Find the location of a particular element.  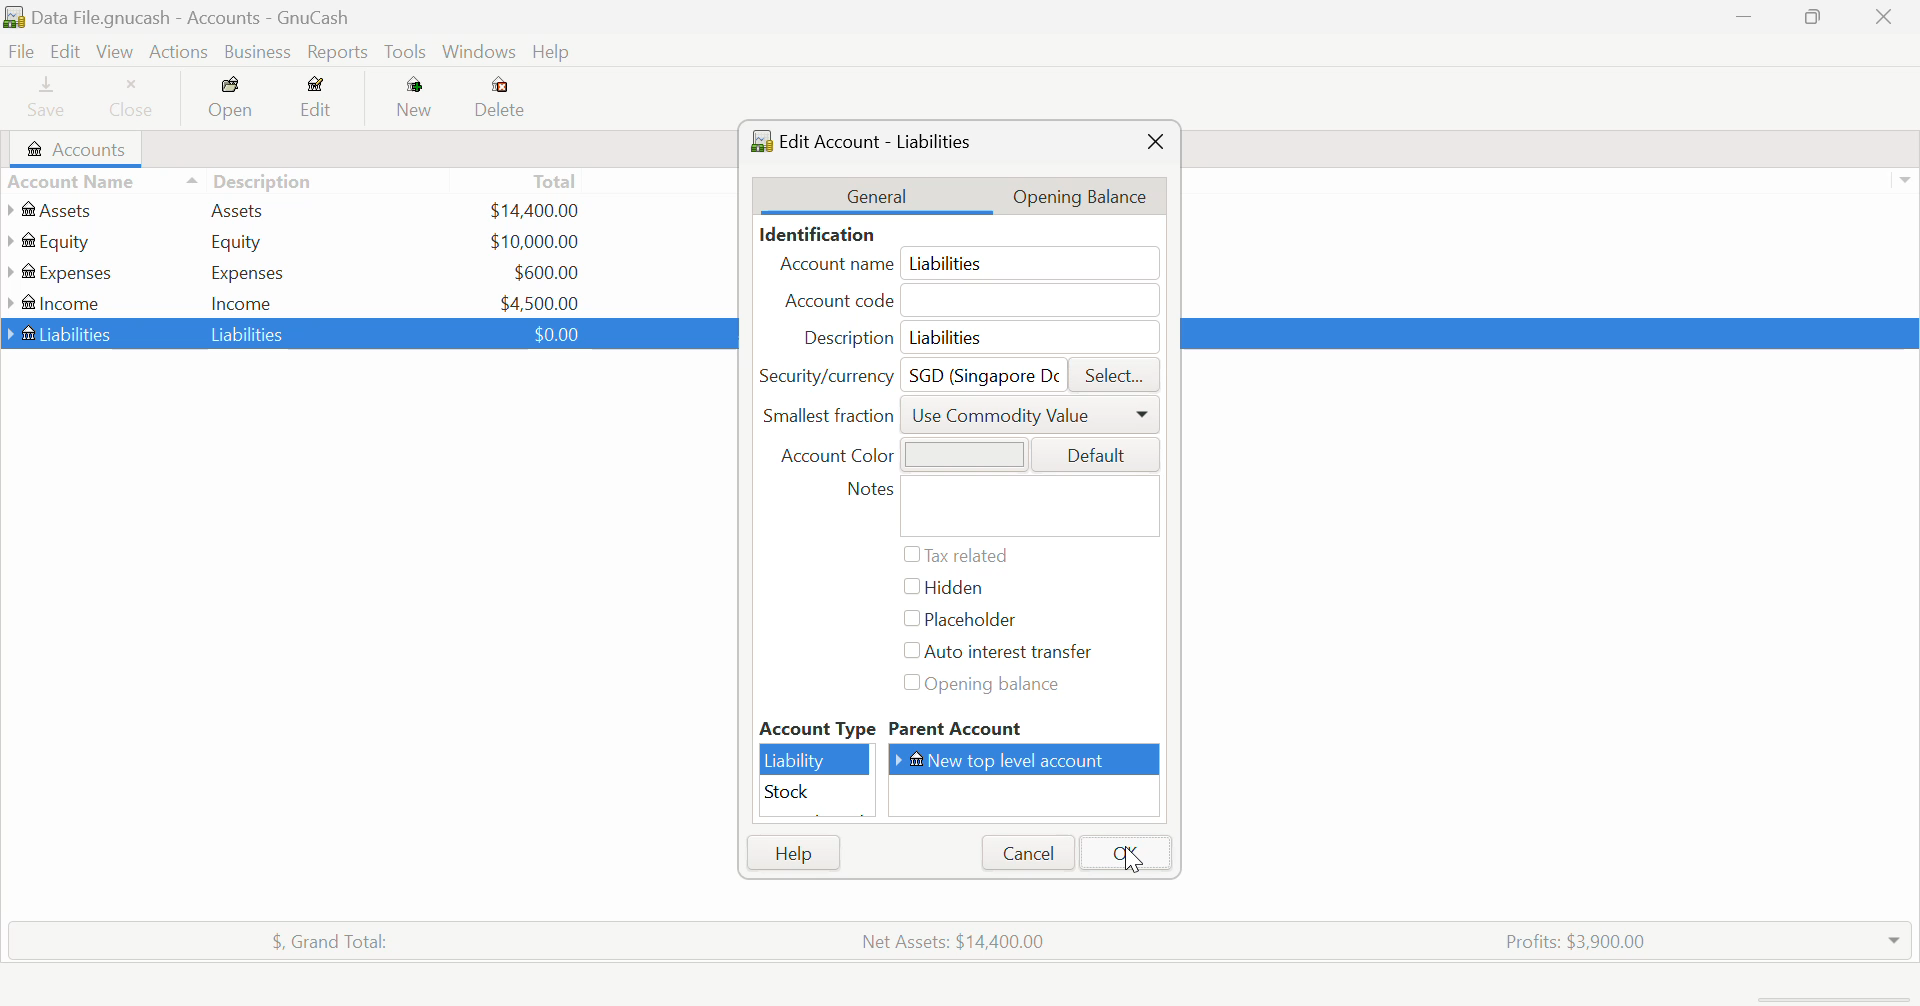

Description: Liabilities is located at coordinates (973, 337).